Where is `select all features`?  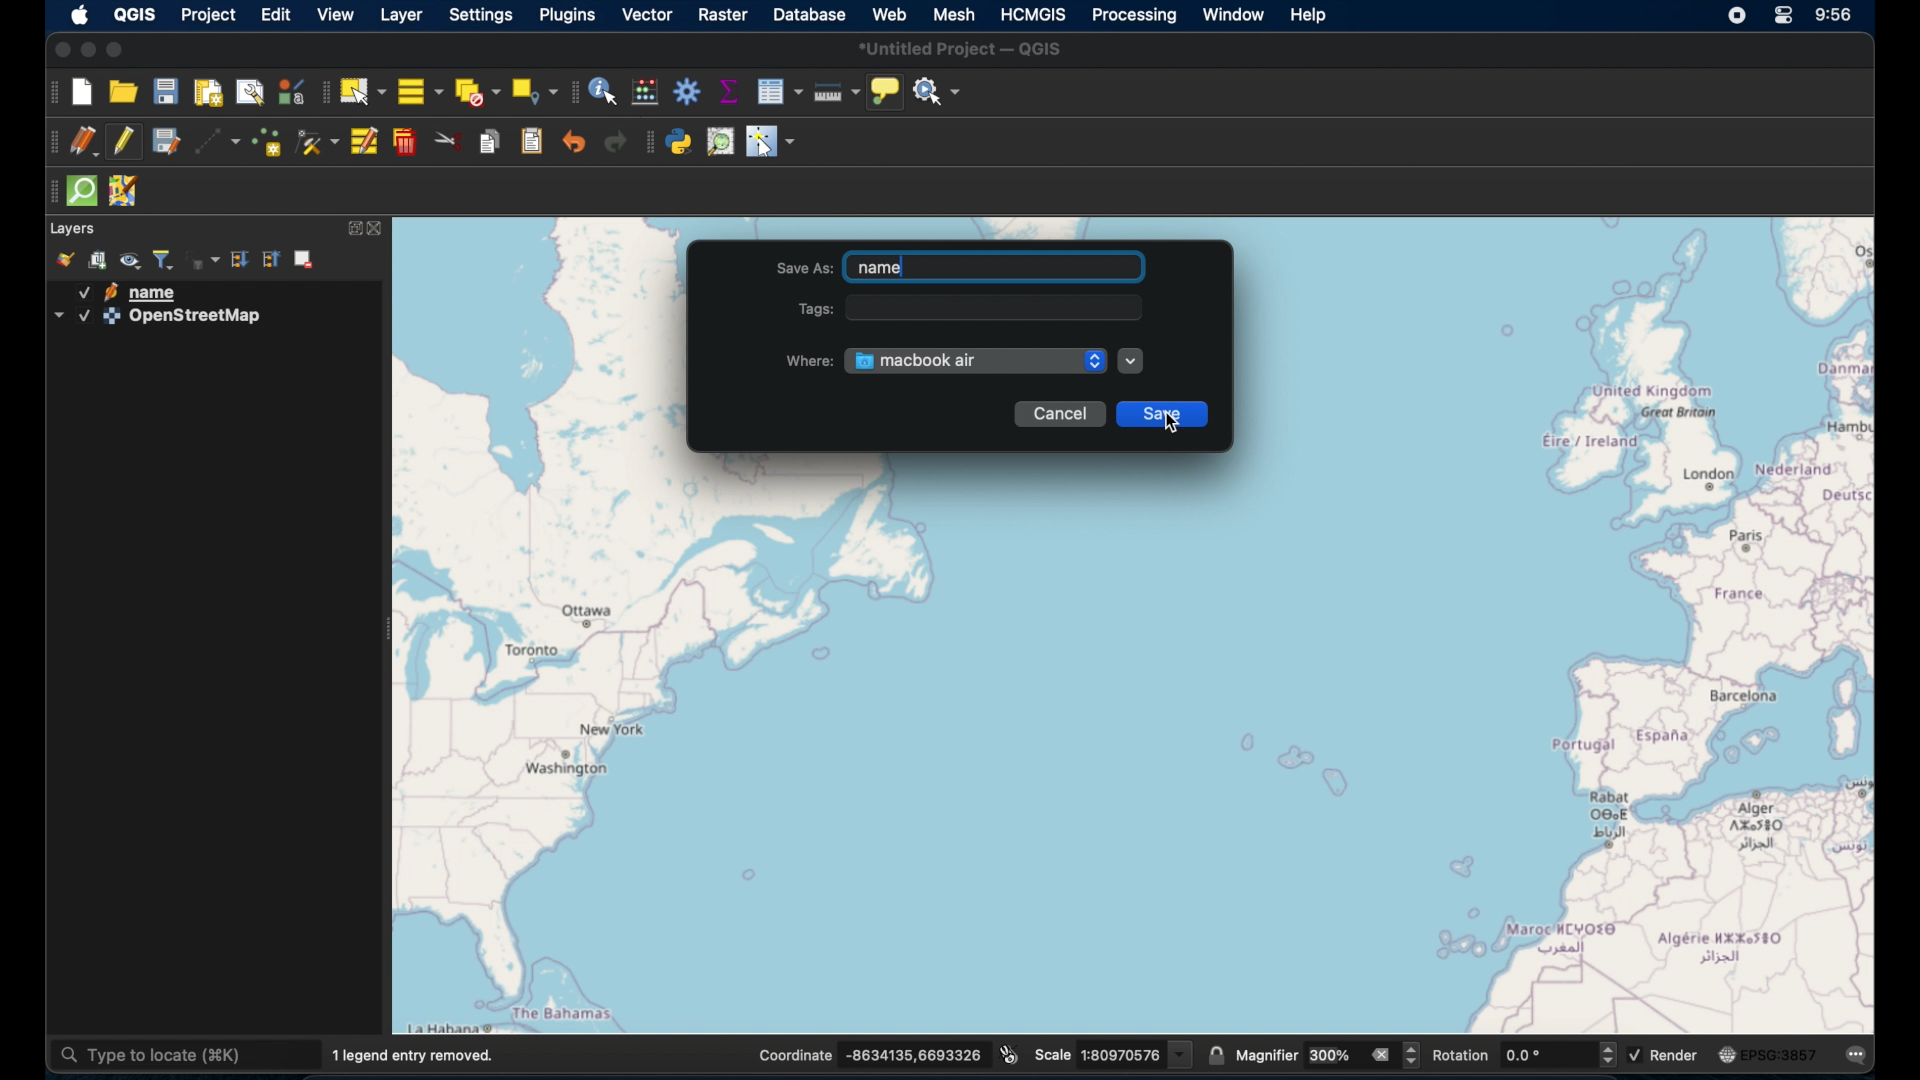 select all features is located at coordinates (420, 93).